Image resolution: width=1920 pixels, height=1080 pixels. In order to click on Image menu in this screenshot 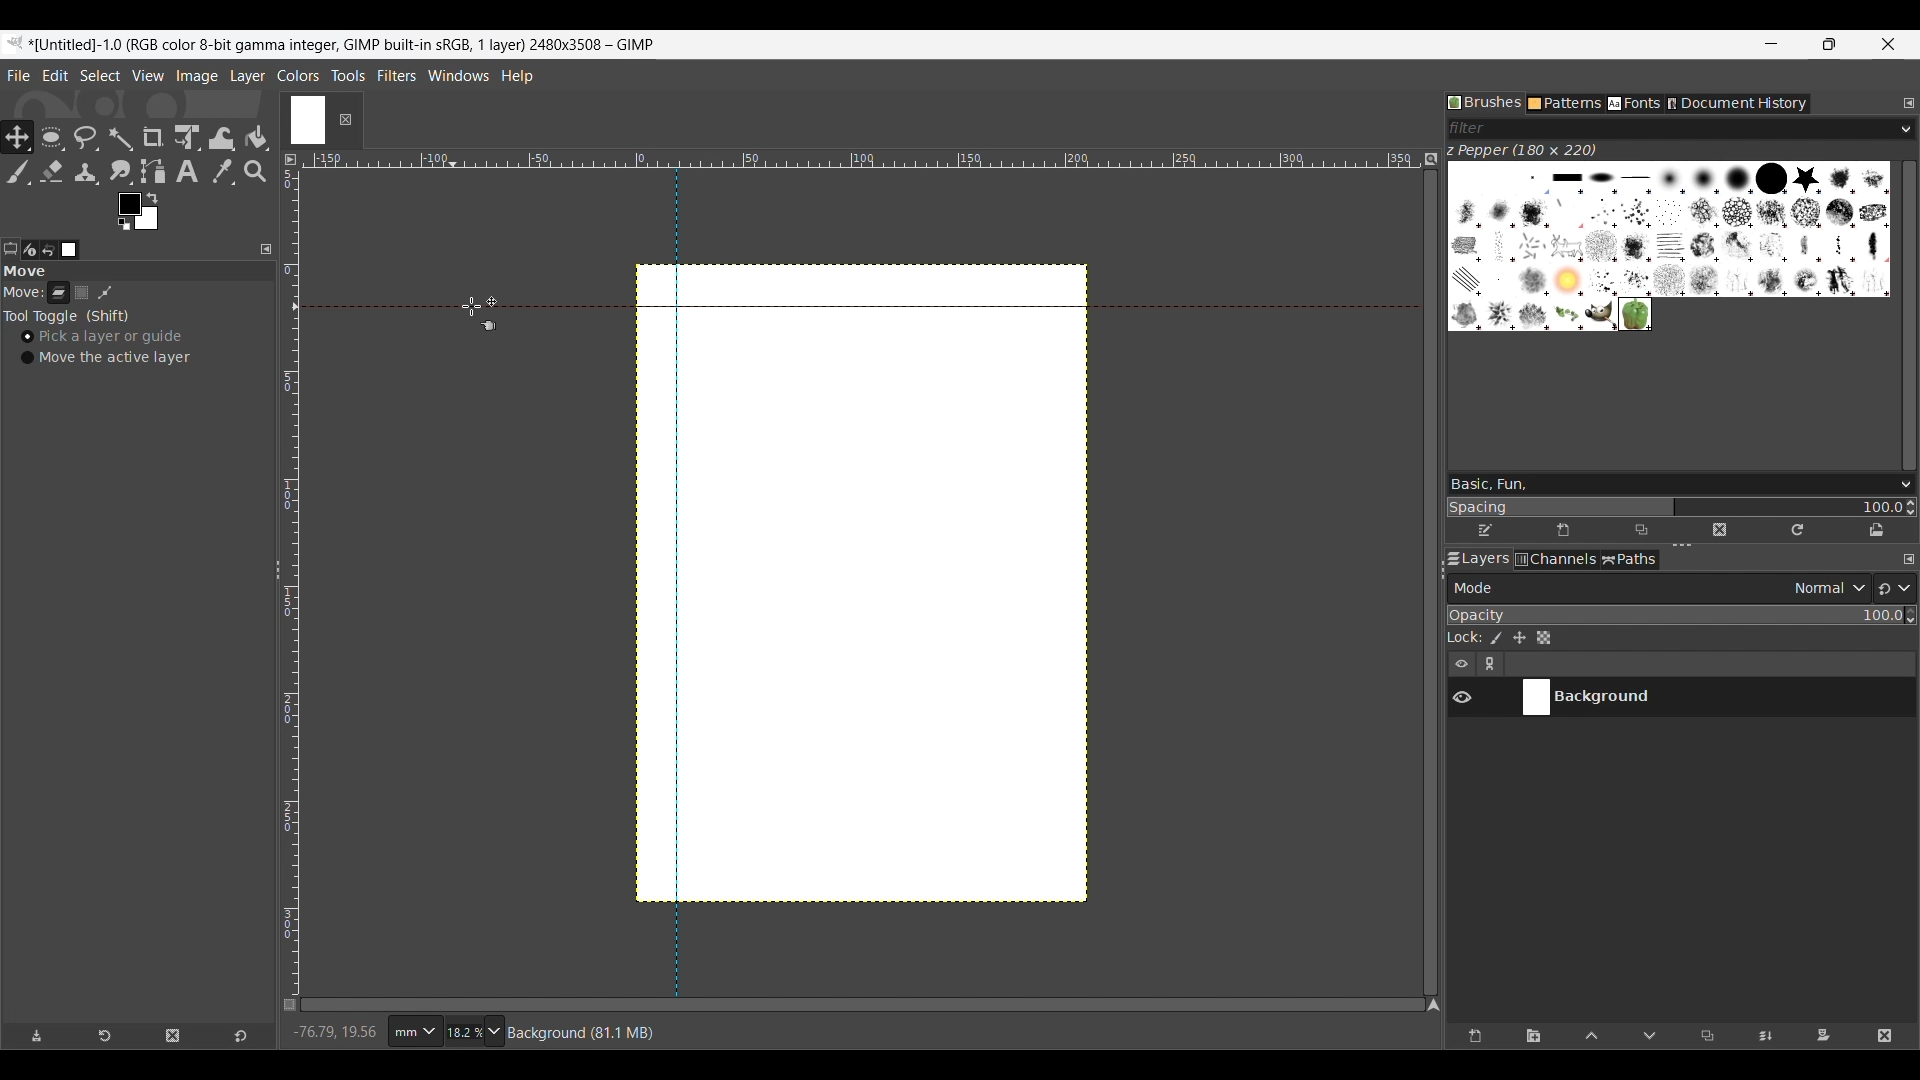, I will do `click(197, 77)`.